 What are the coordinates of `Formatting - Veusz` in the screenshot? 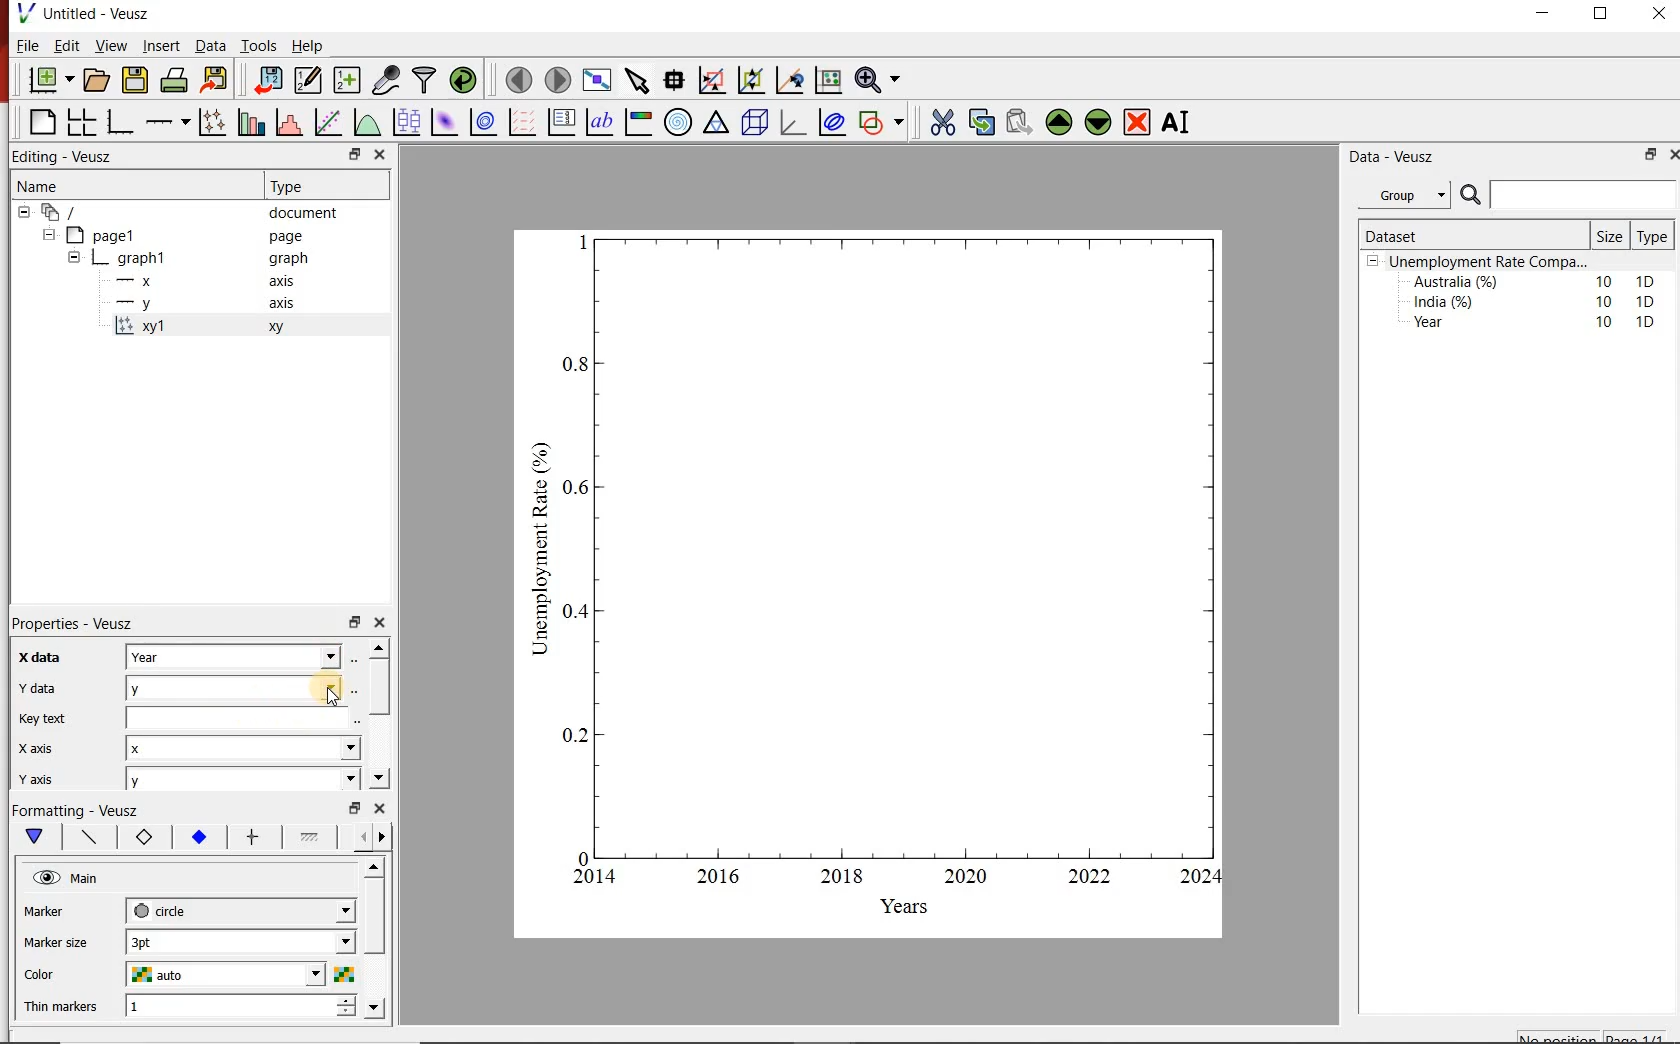 It's located at (75, 808).